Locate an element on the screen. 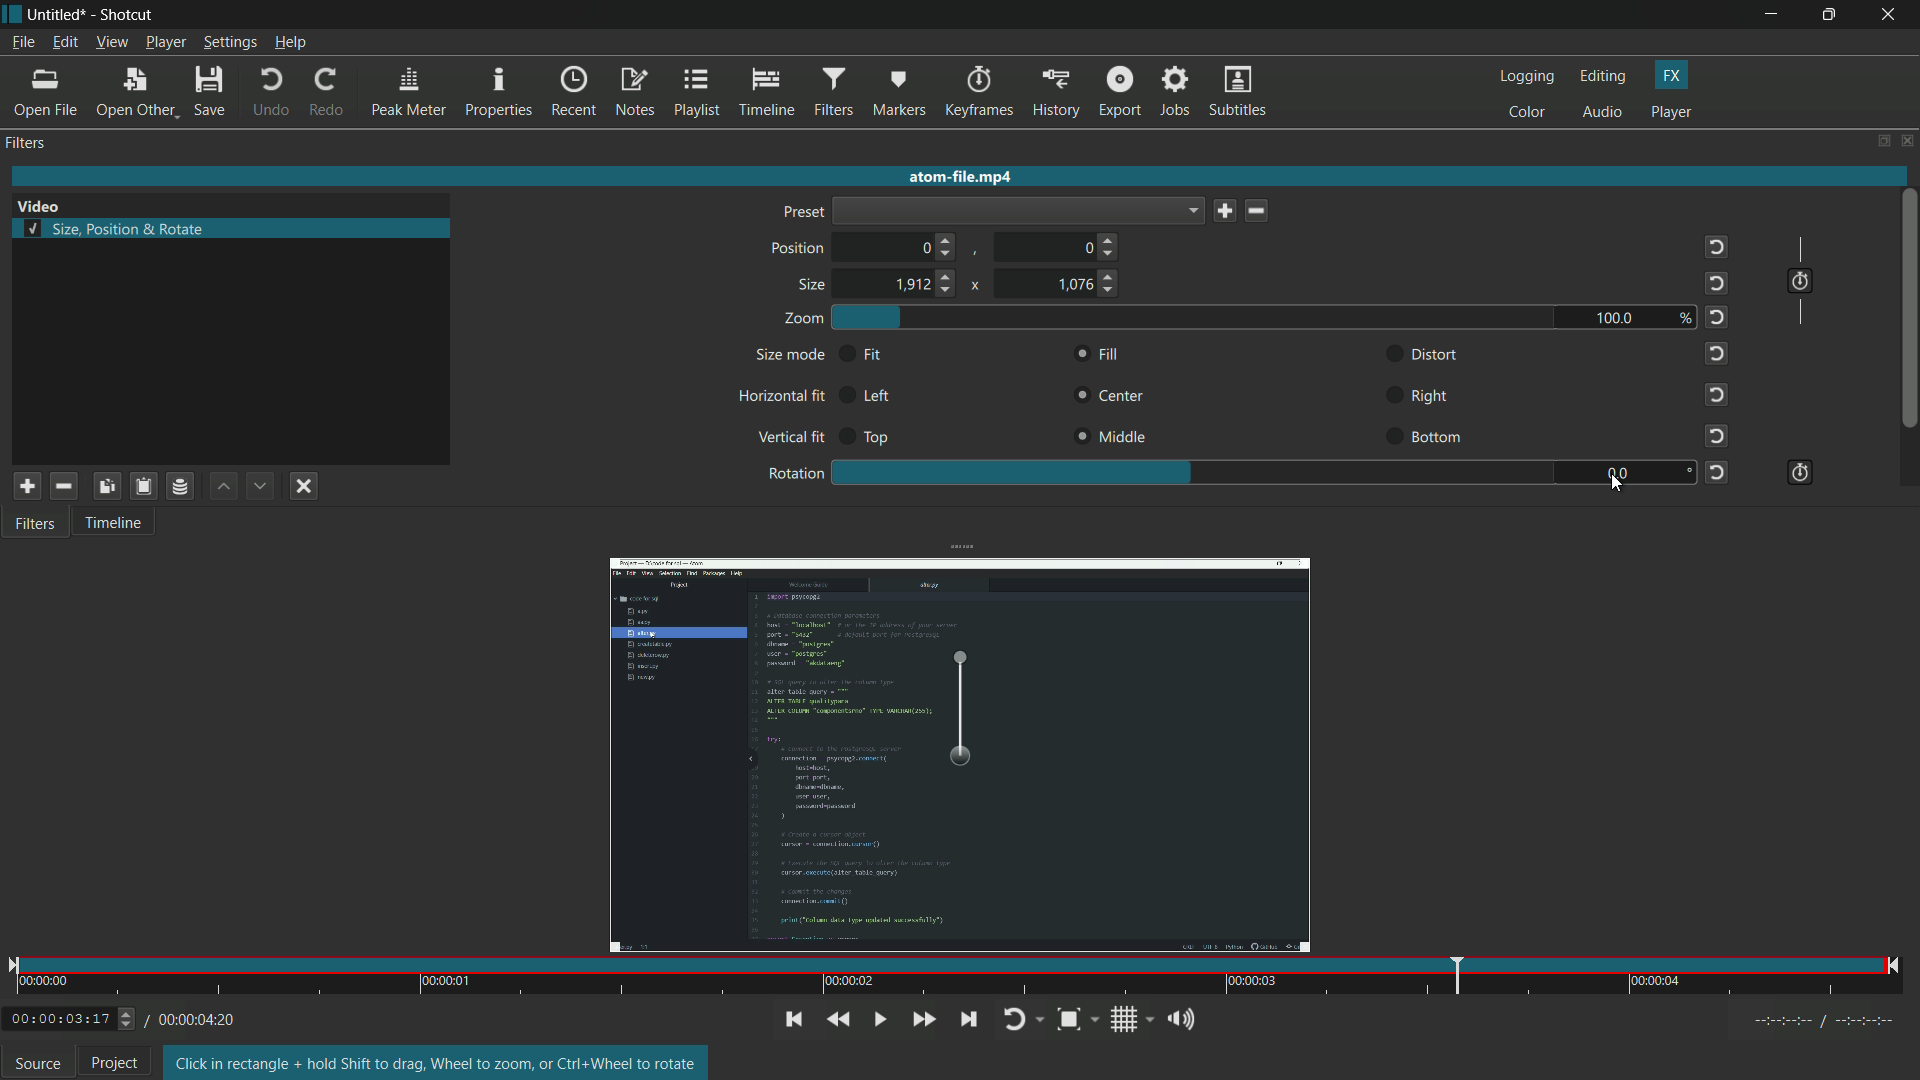  edit menu is located at coordinates (62, 45).